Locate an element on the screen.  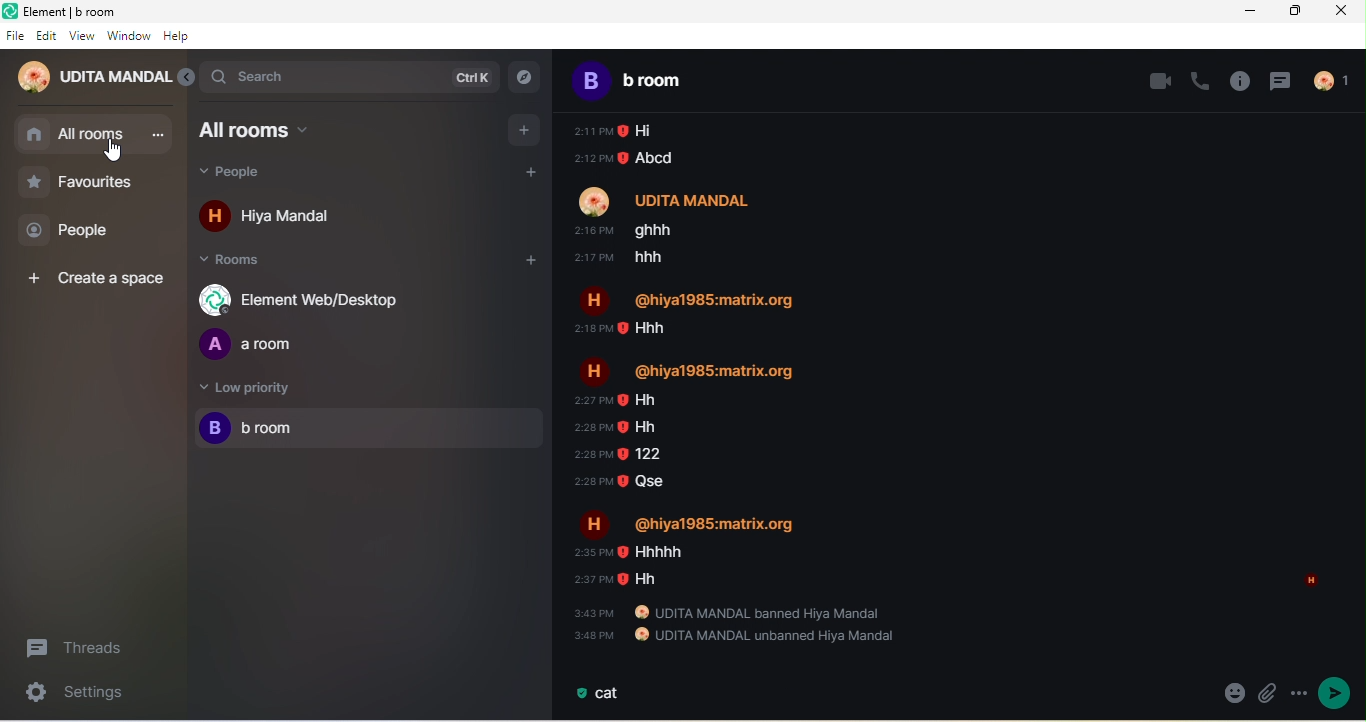
minimize is located at coordinates (1245, 15).